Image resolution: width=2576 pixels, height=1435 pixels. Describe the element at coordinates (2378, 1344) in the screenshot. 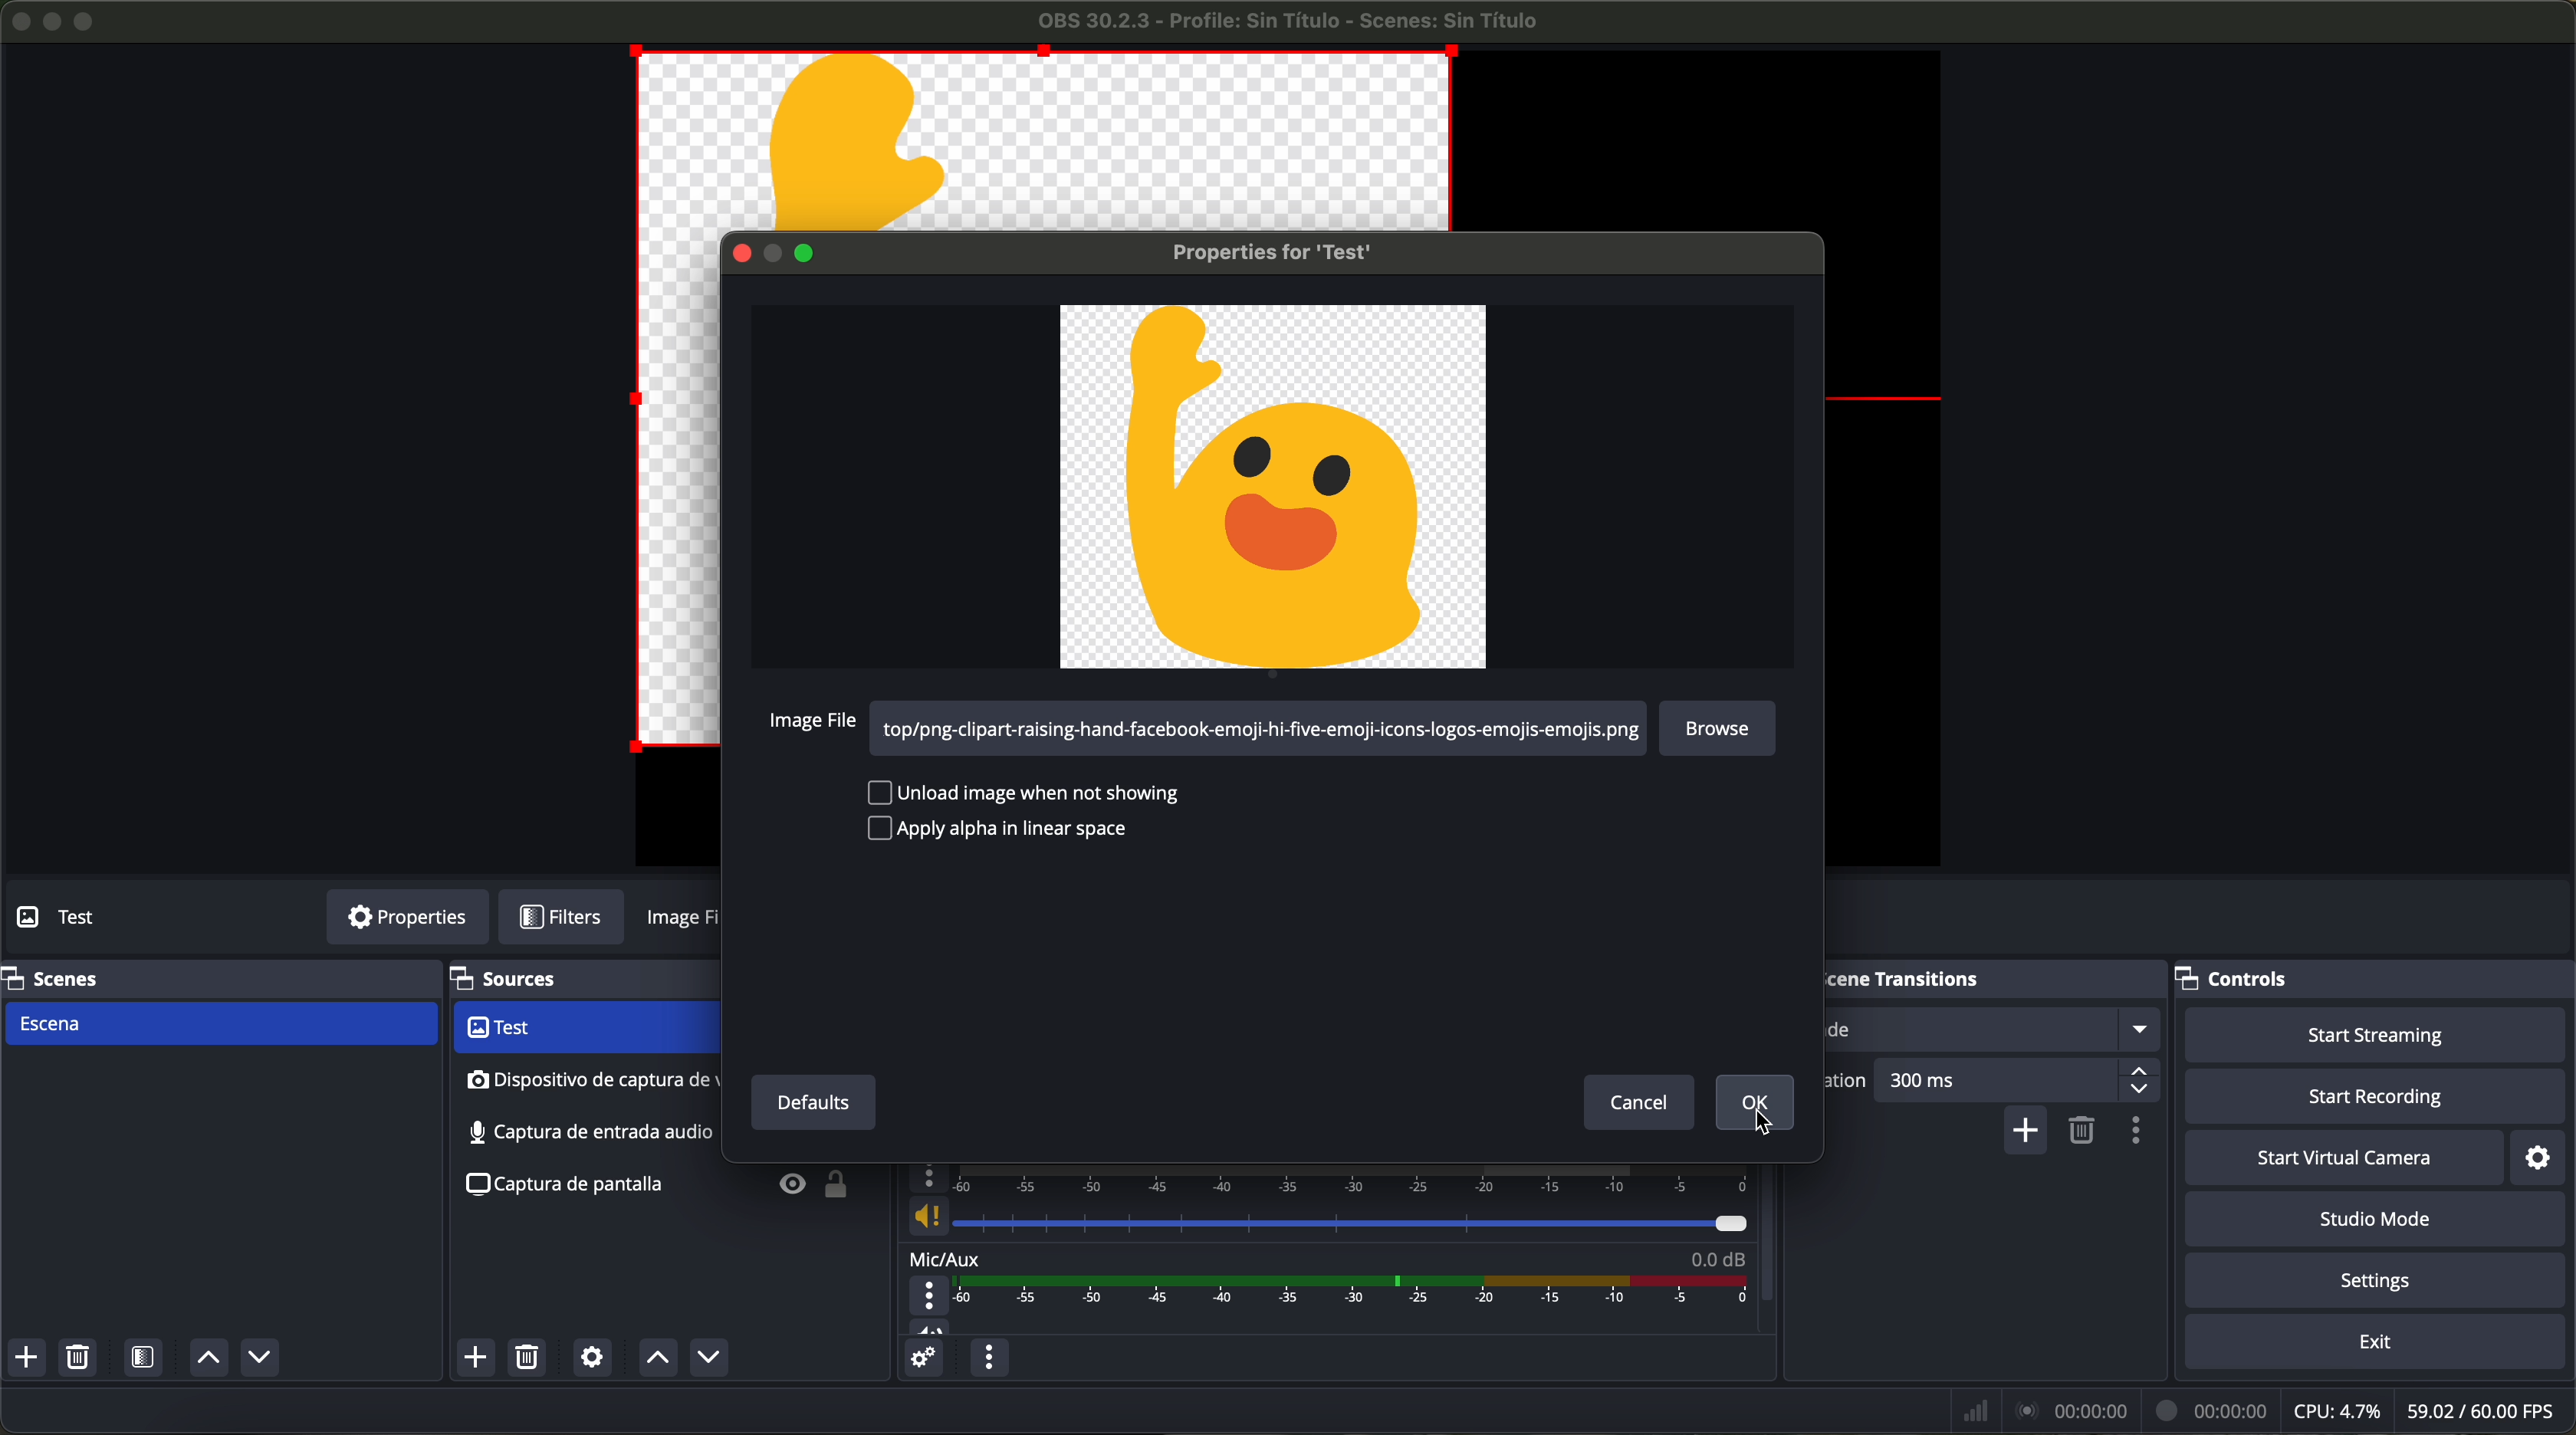

I see `exit` at that location.